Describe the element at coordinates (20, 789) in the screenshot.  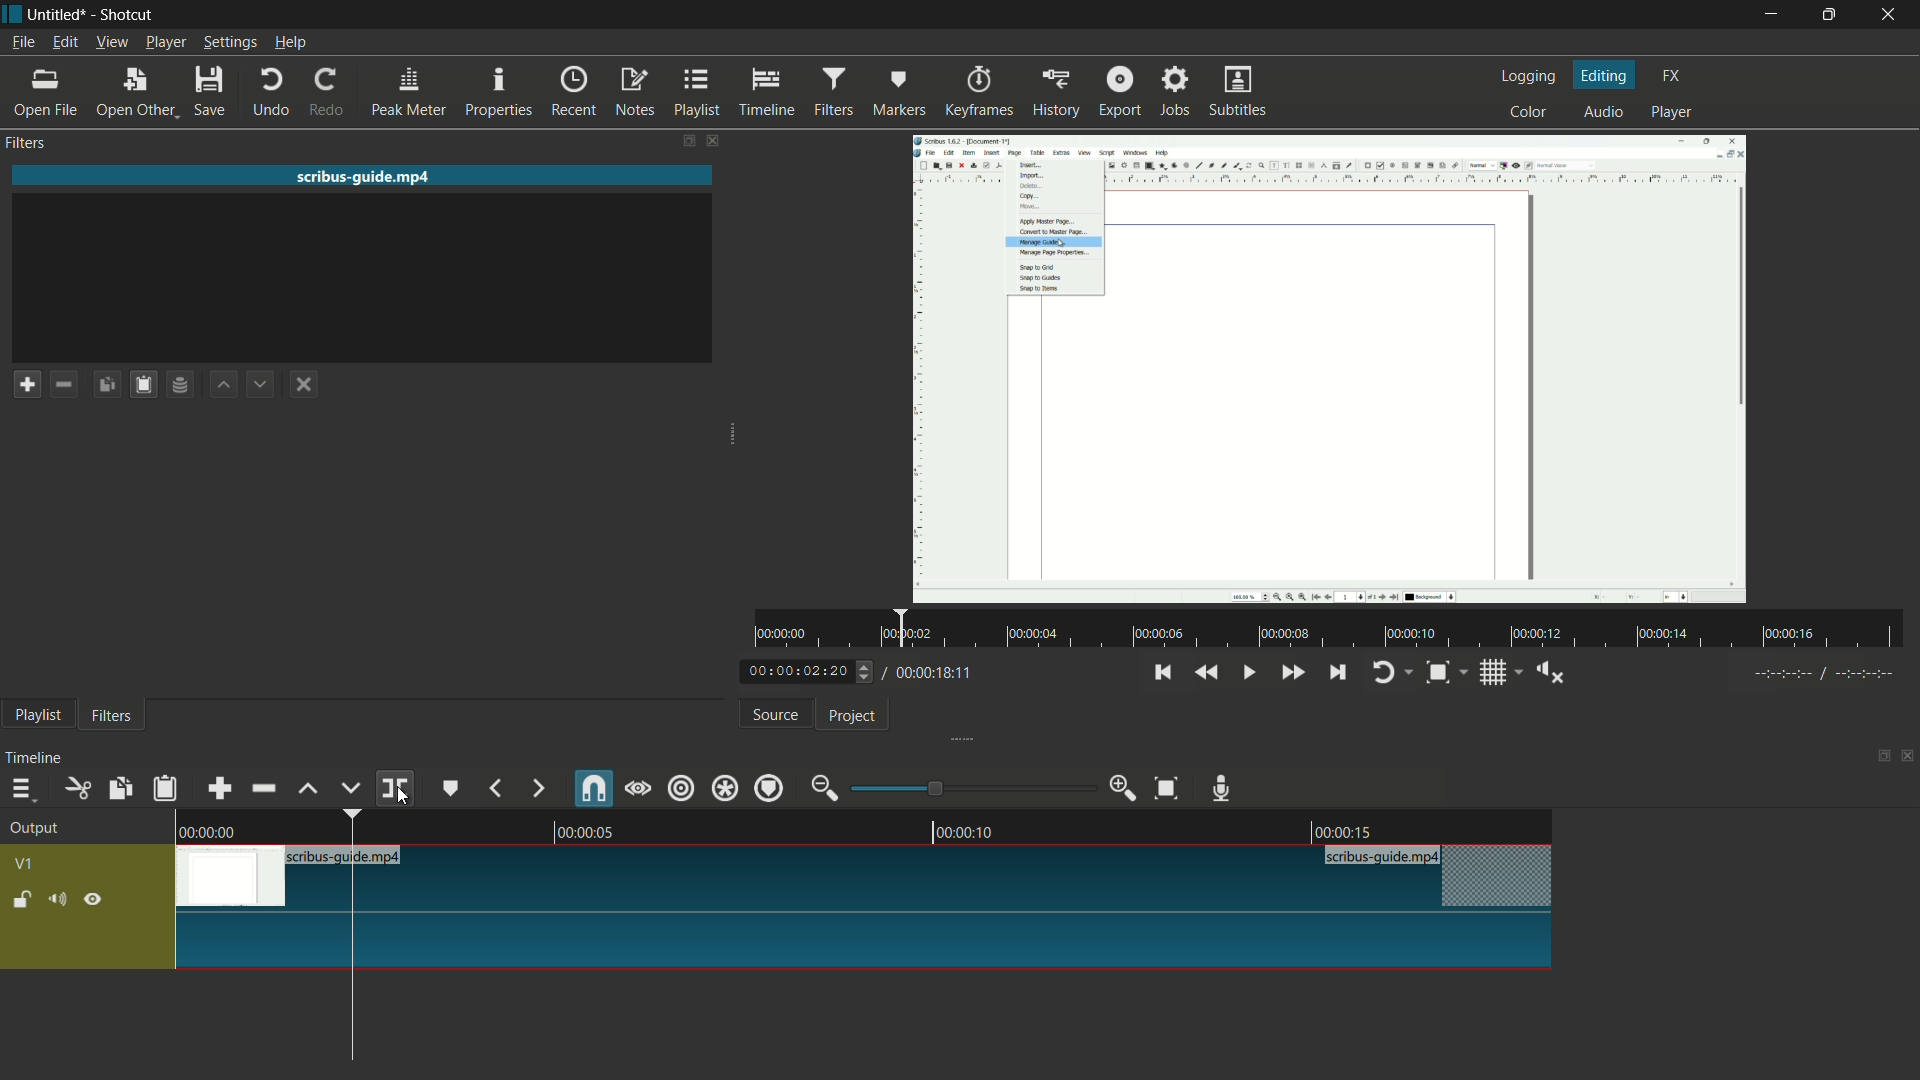
I see `timeline menu` at that location.